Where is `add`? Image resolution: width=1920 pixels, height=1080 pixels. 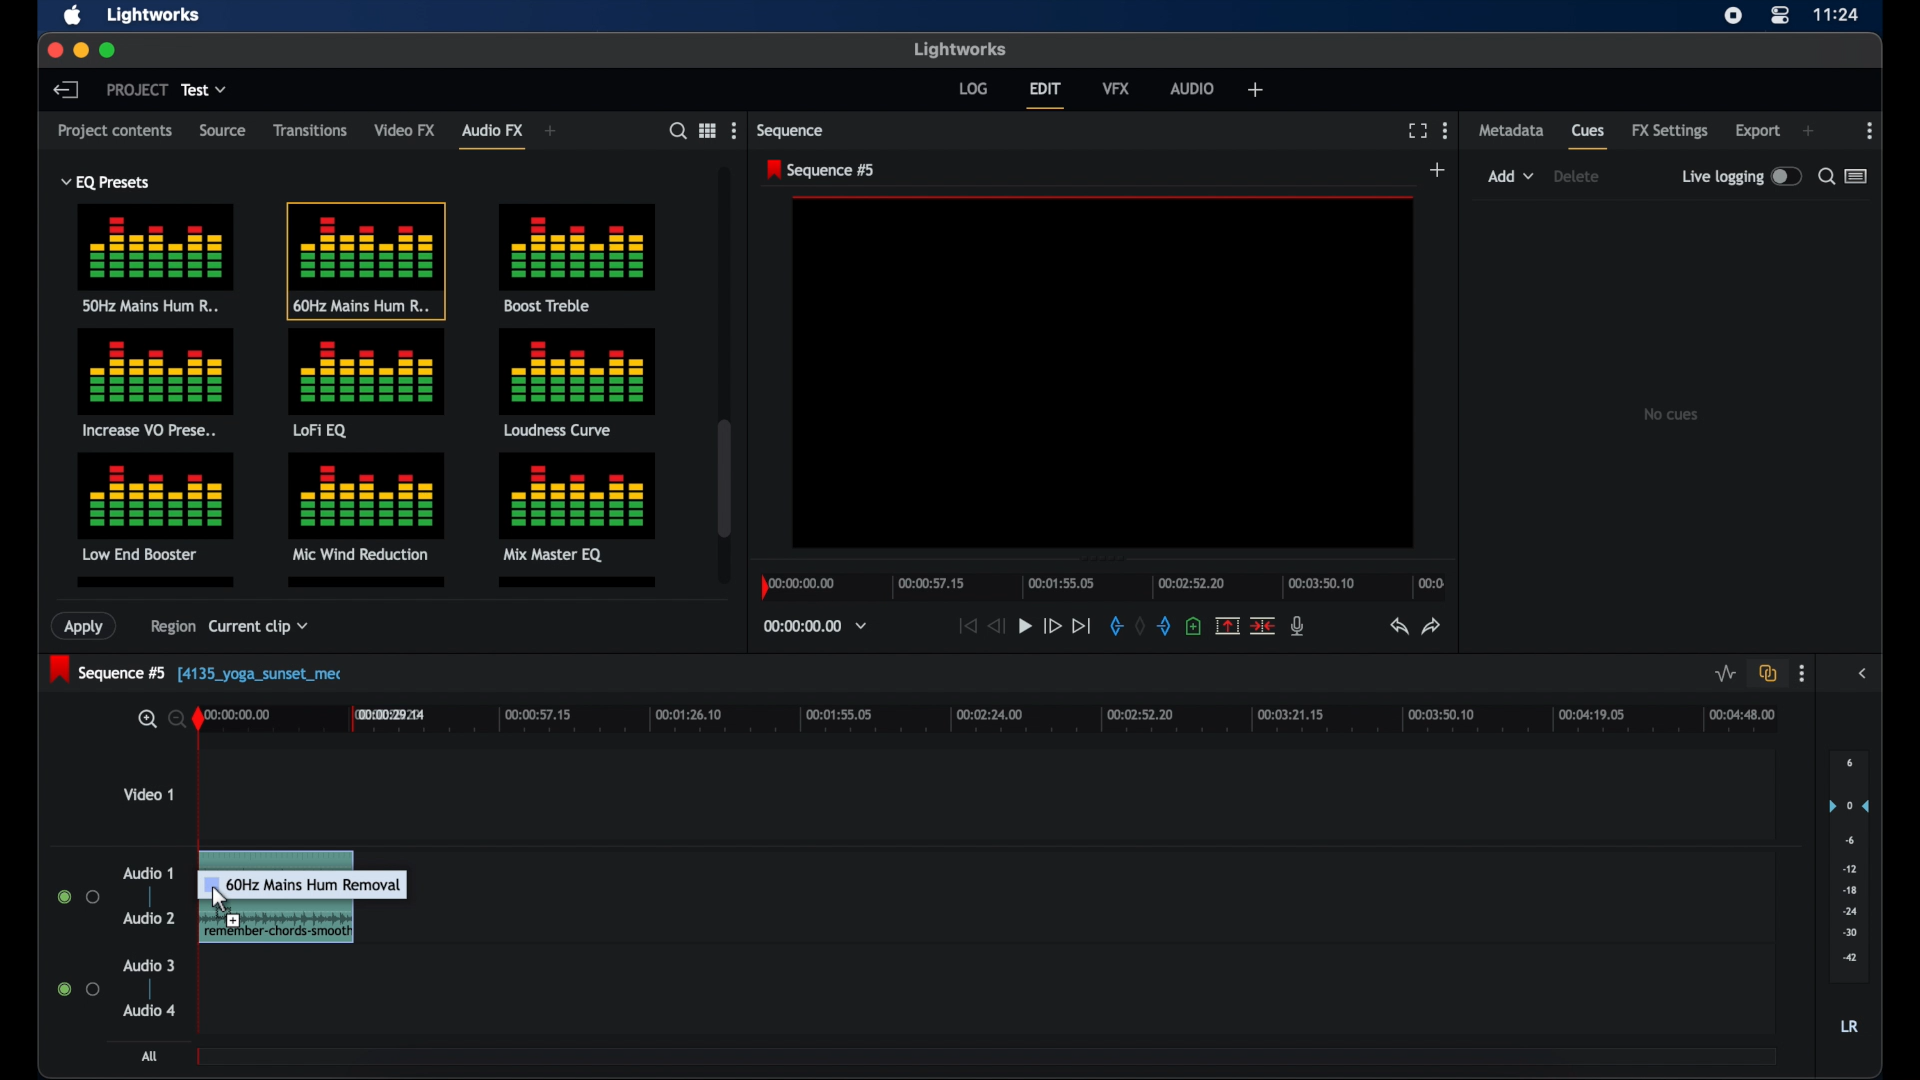
add is located at coordinates (551, 131).